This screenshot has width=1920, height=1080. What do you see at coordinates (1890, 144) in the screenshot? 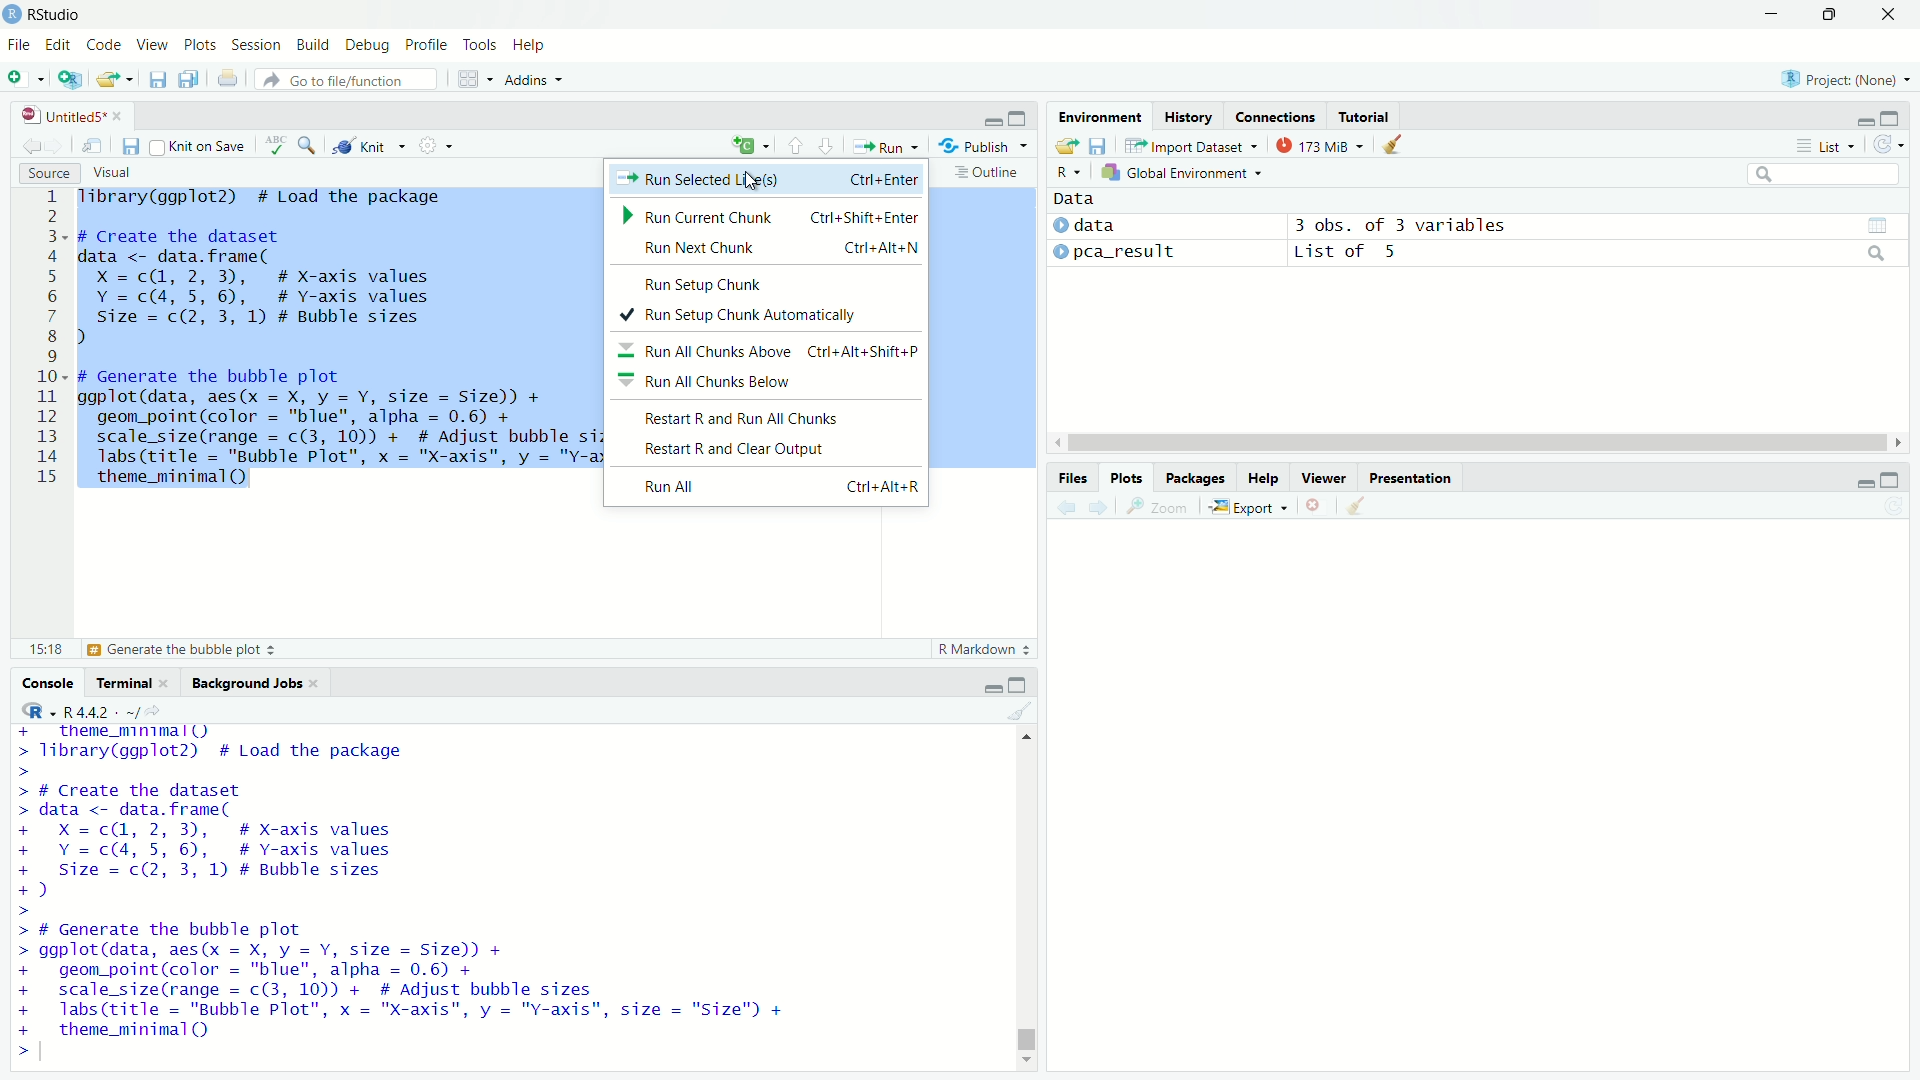
I see `refresh` at bounding box center [1890, 144].